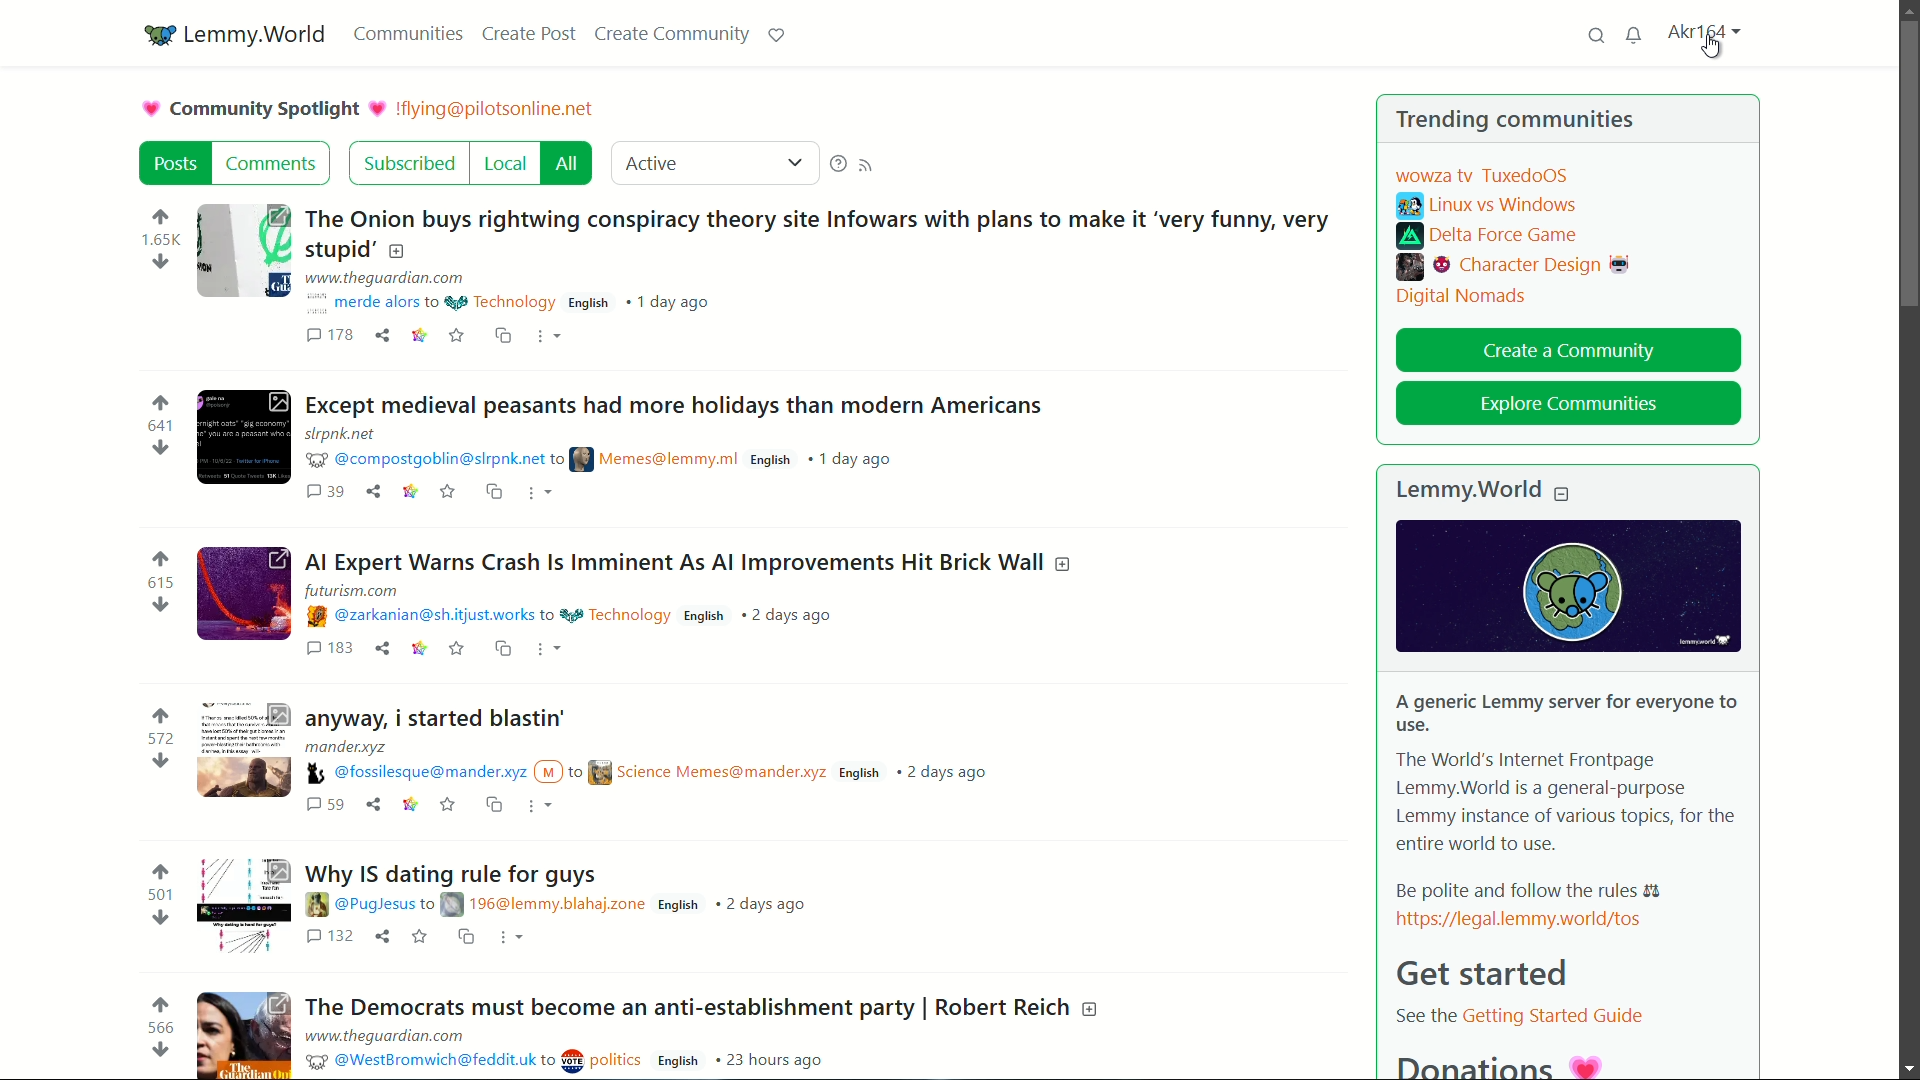 Image resolution: width=1920 pixels, height=1080 pixels. What do you see at coordinates (838, 164) in the screenshot?
I see `supporting help` at bounding box center [838, 164].